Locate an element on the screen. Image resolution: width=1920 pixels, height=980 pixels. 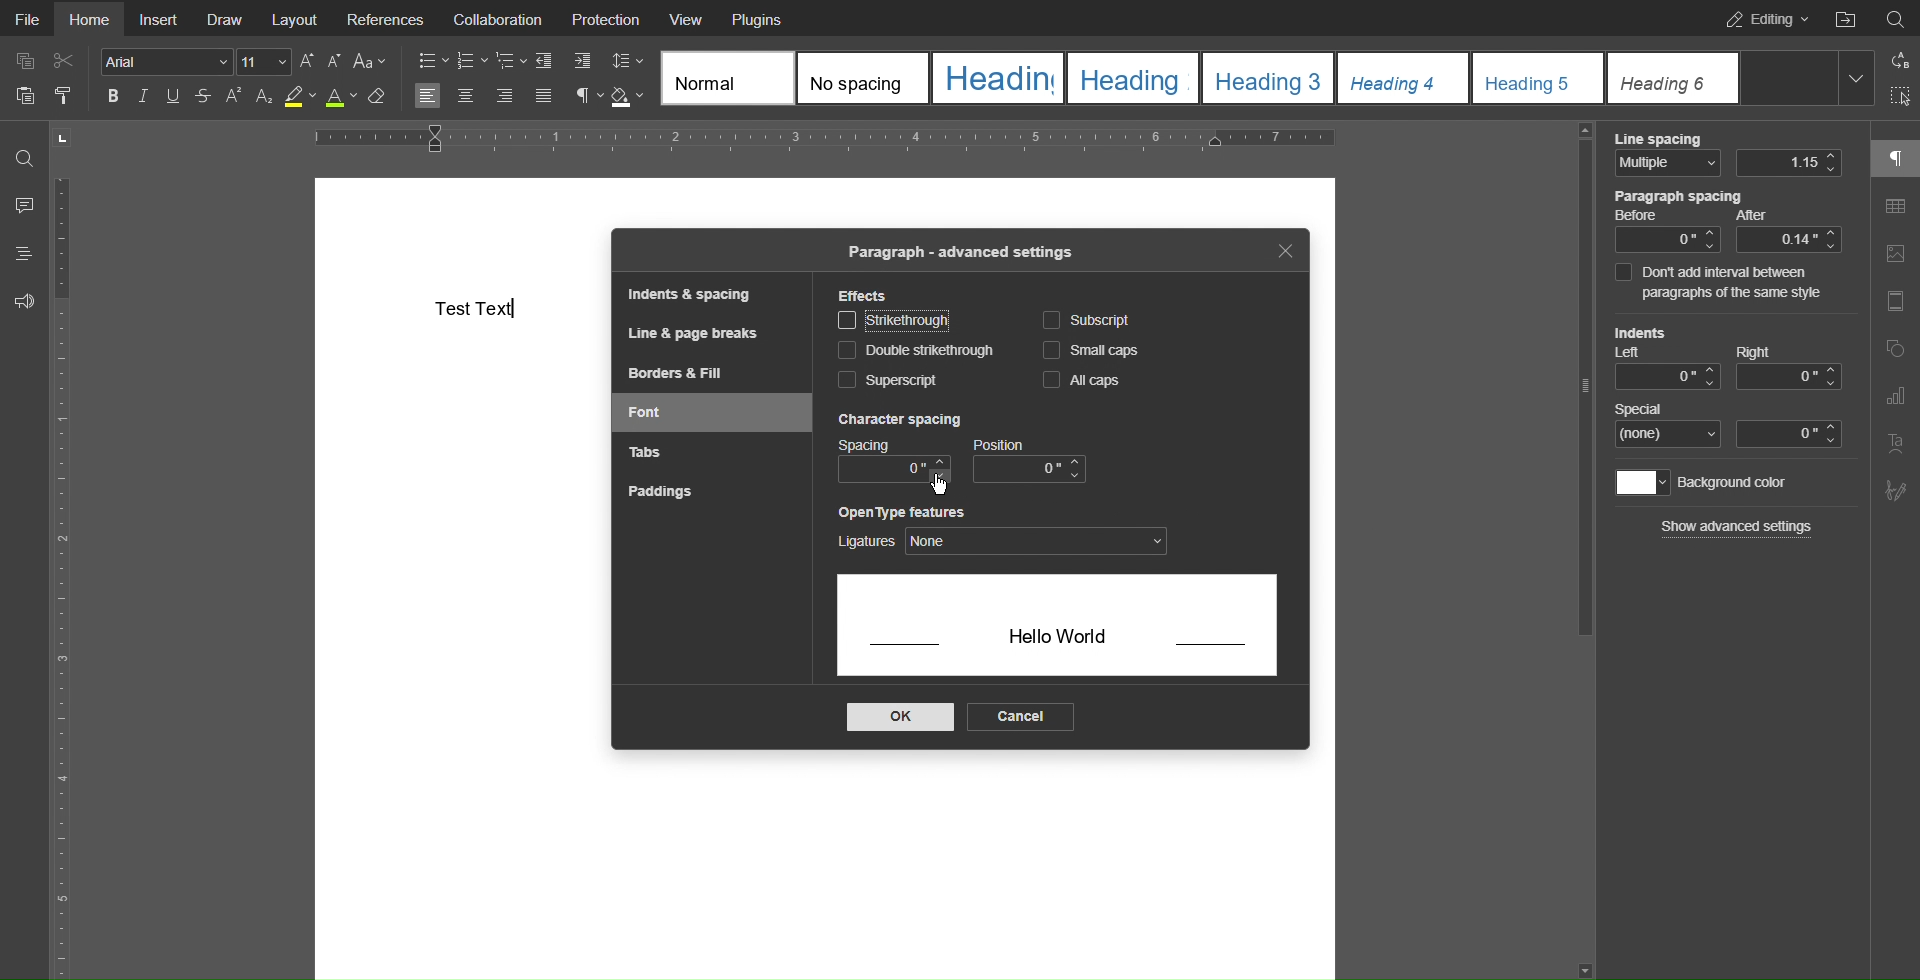
Don't add interval between paragraphs of the same style is located at coordinates (1728, 283).